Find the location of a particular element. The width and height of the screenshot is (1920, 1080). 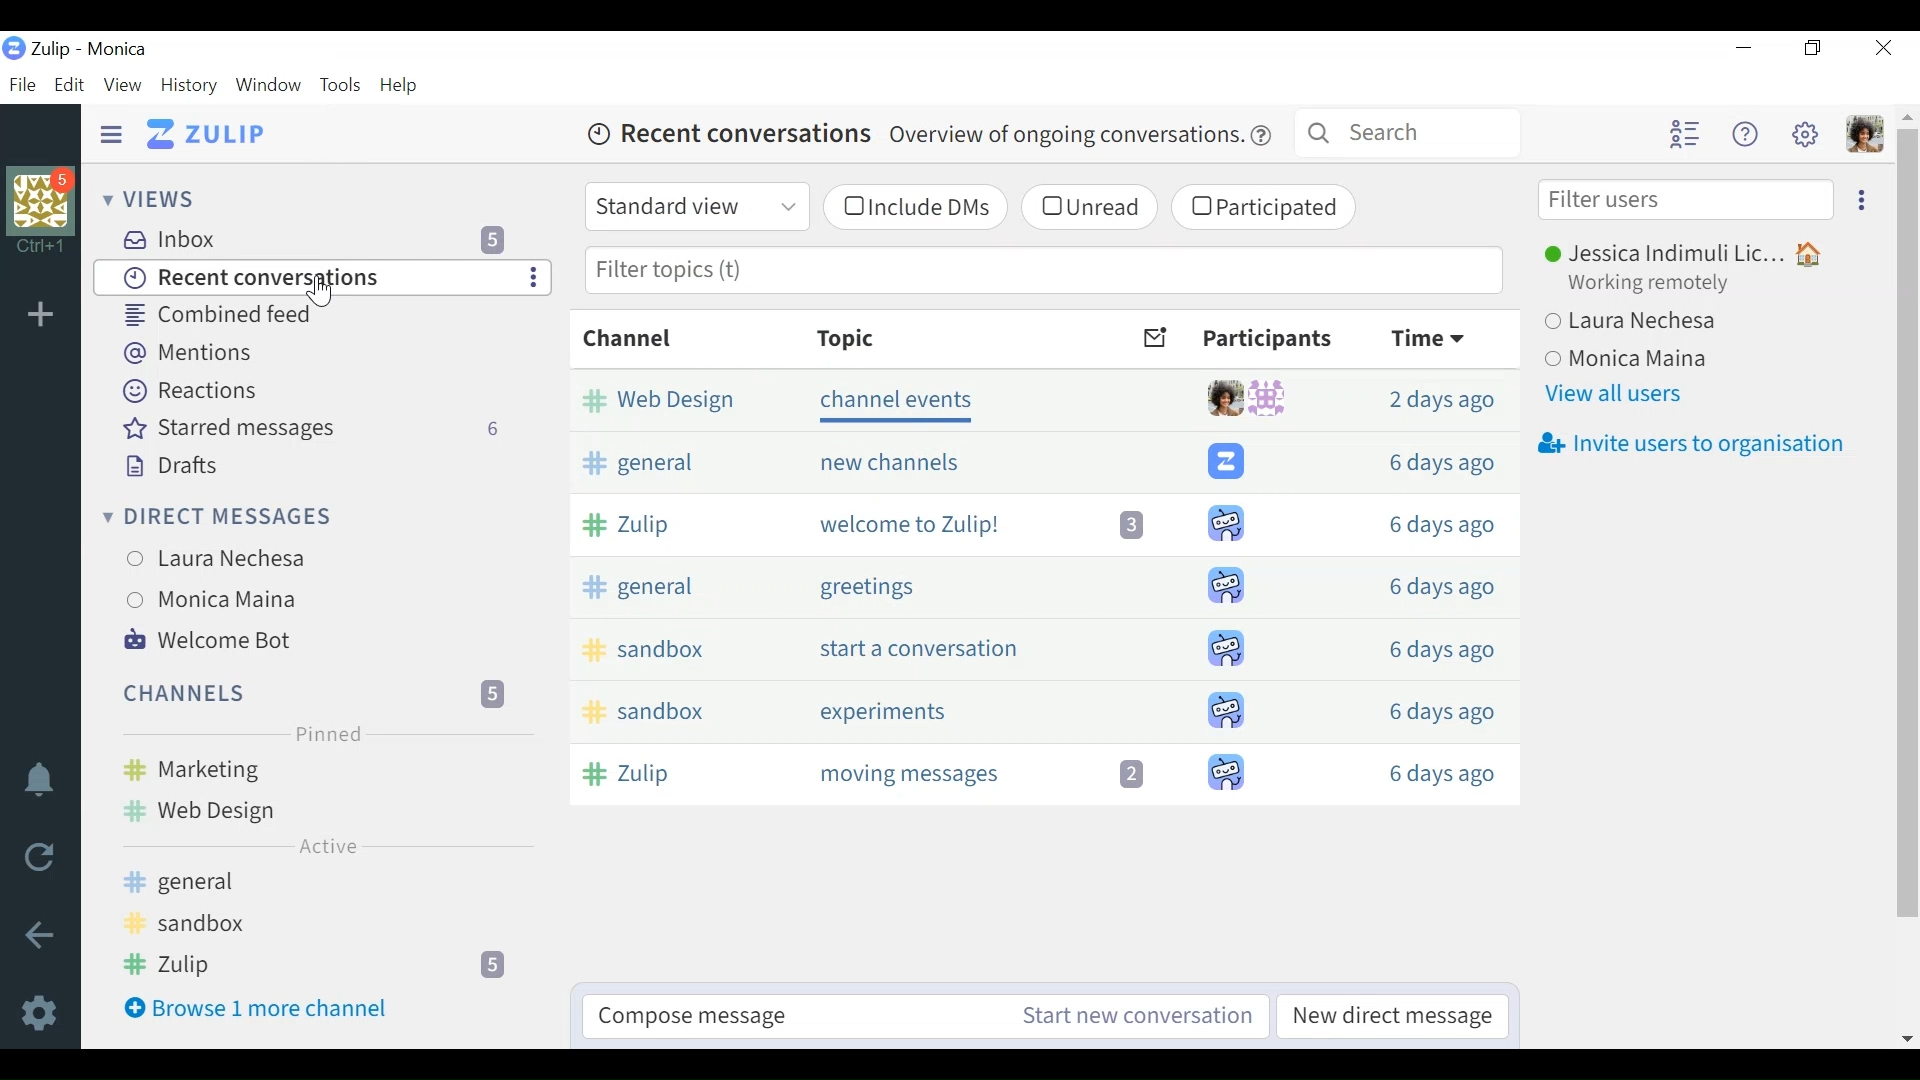

Help menu is located at coordinates (1745, 134).